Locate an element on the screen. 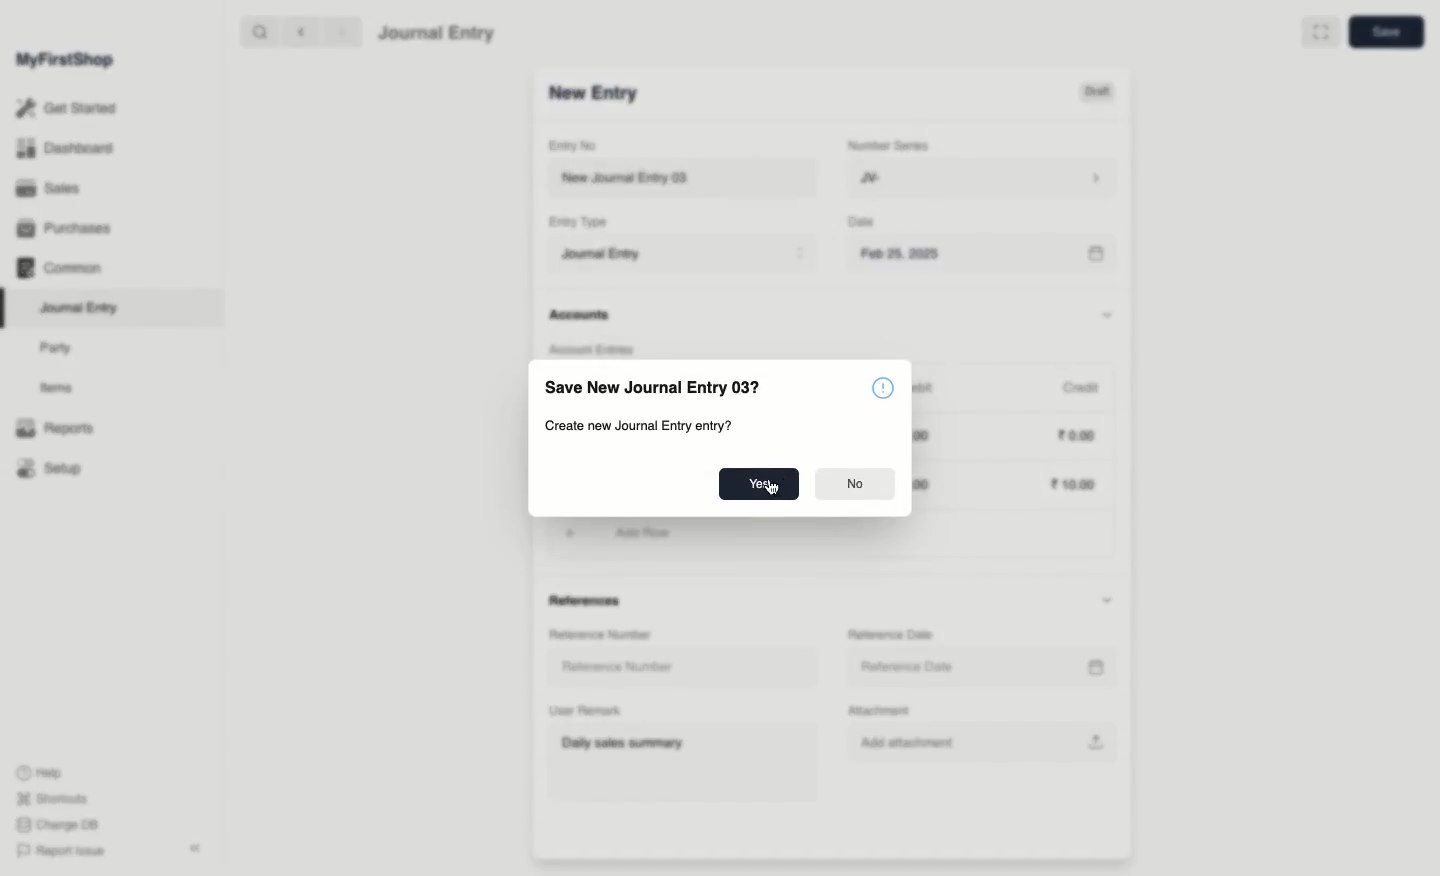  Sales is located at coordinates (49, 190).